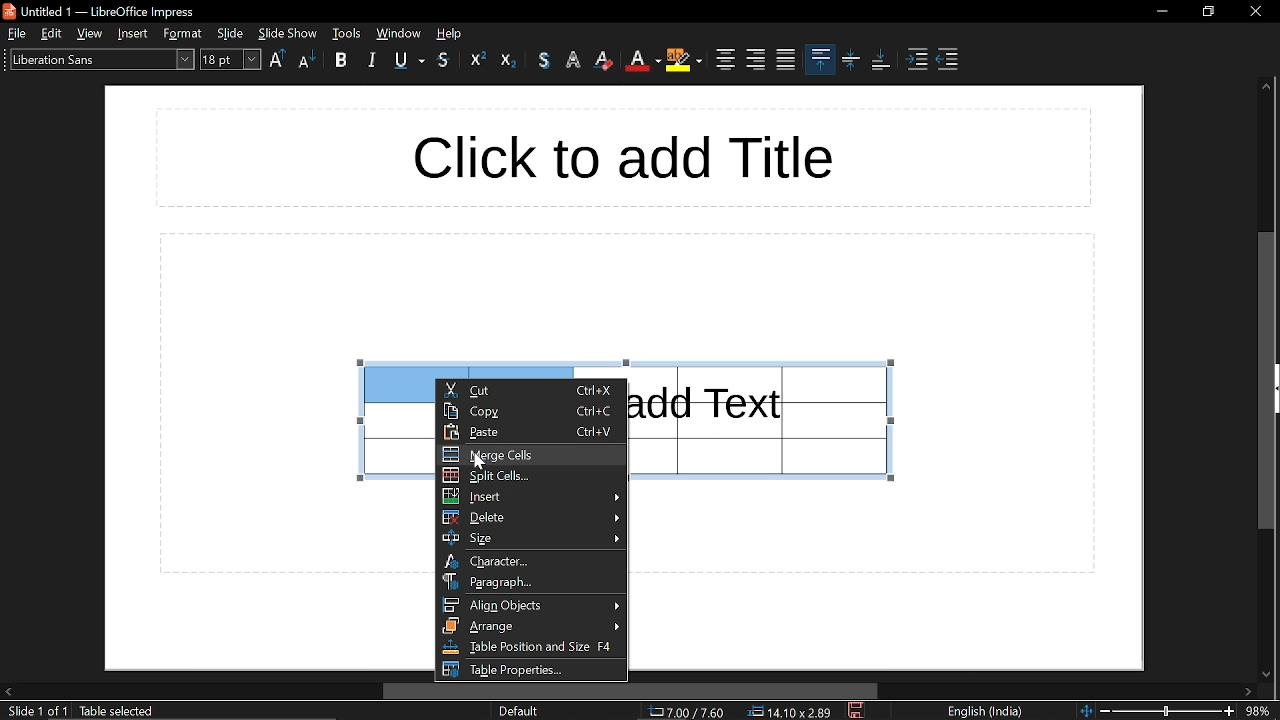  I want to click on move up, so click(1266, 89).